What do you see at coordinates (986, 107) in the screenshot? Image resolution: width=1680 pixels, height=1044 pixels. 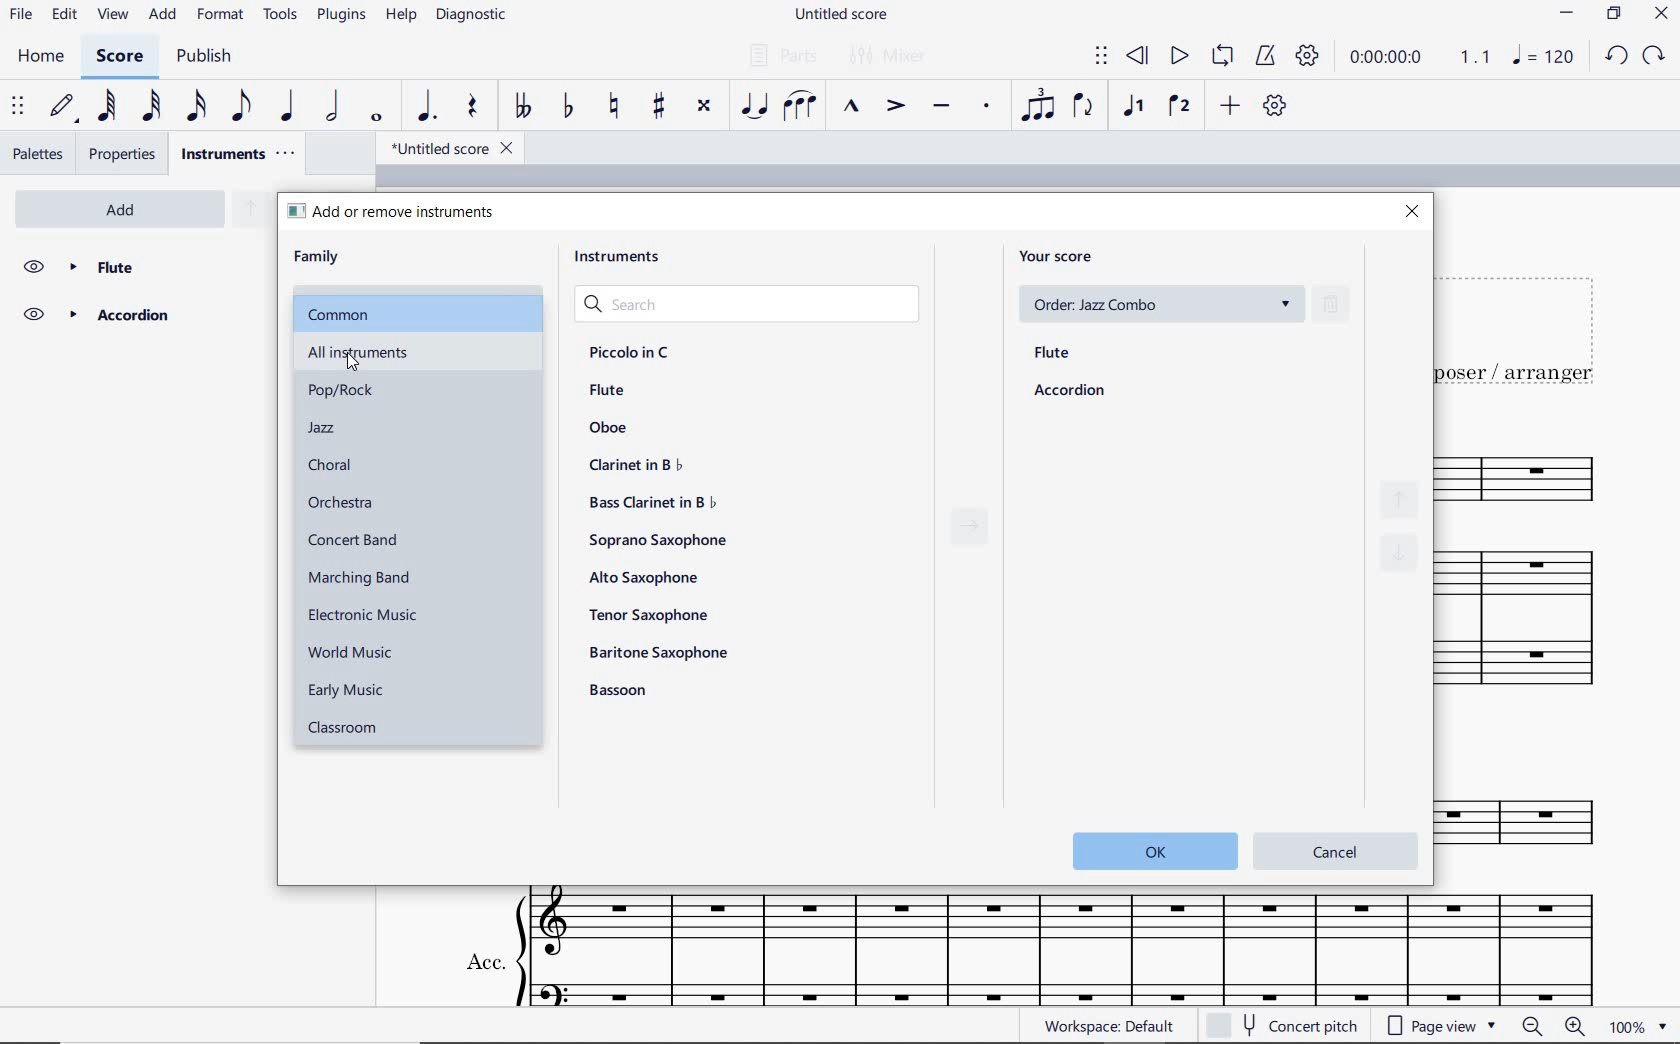 I see `staccato` at bounding box center [986, 107].